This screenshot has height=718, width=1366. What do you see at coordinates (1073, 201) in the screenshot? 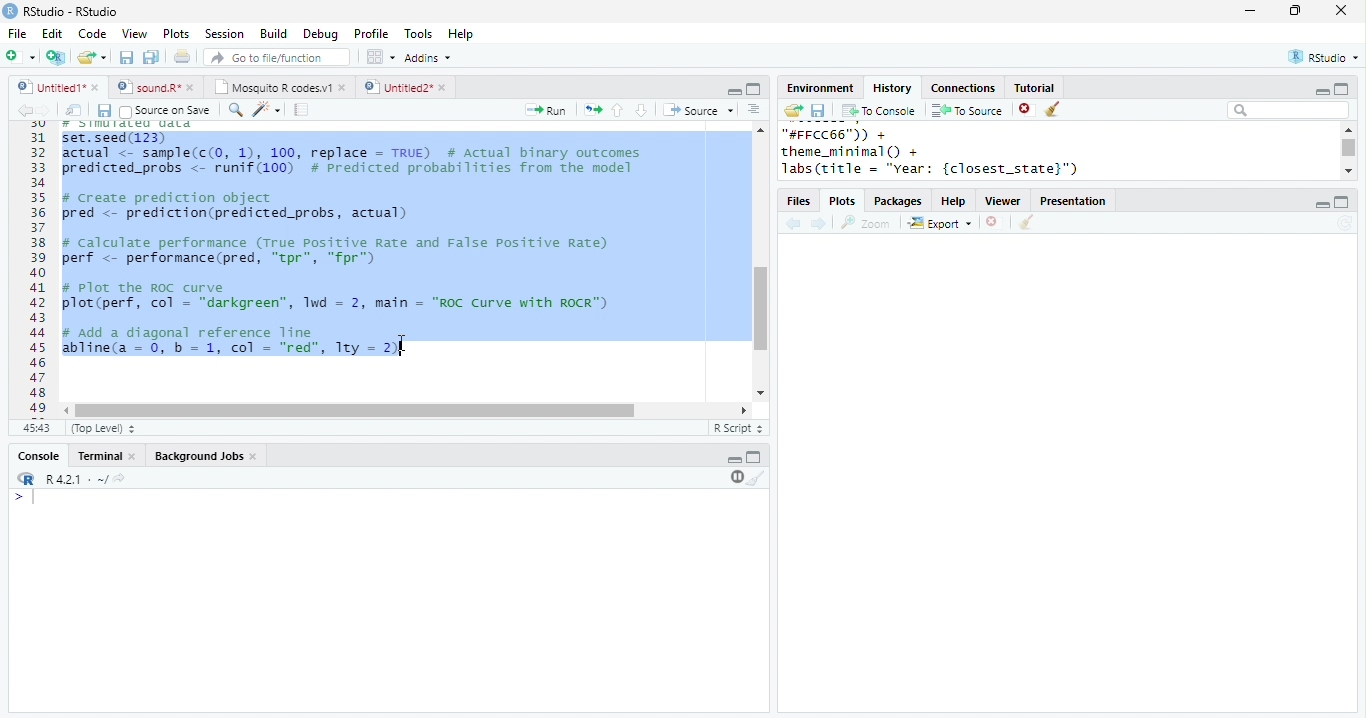
I see `Presentation` at bounding box center [1073, 201].